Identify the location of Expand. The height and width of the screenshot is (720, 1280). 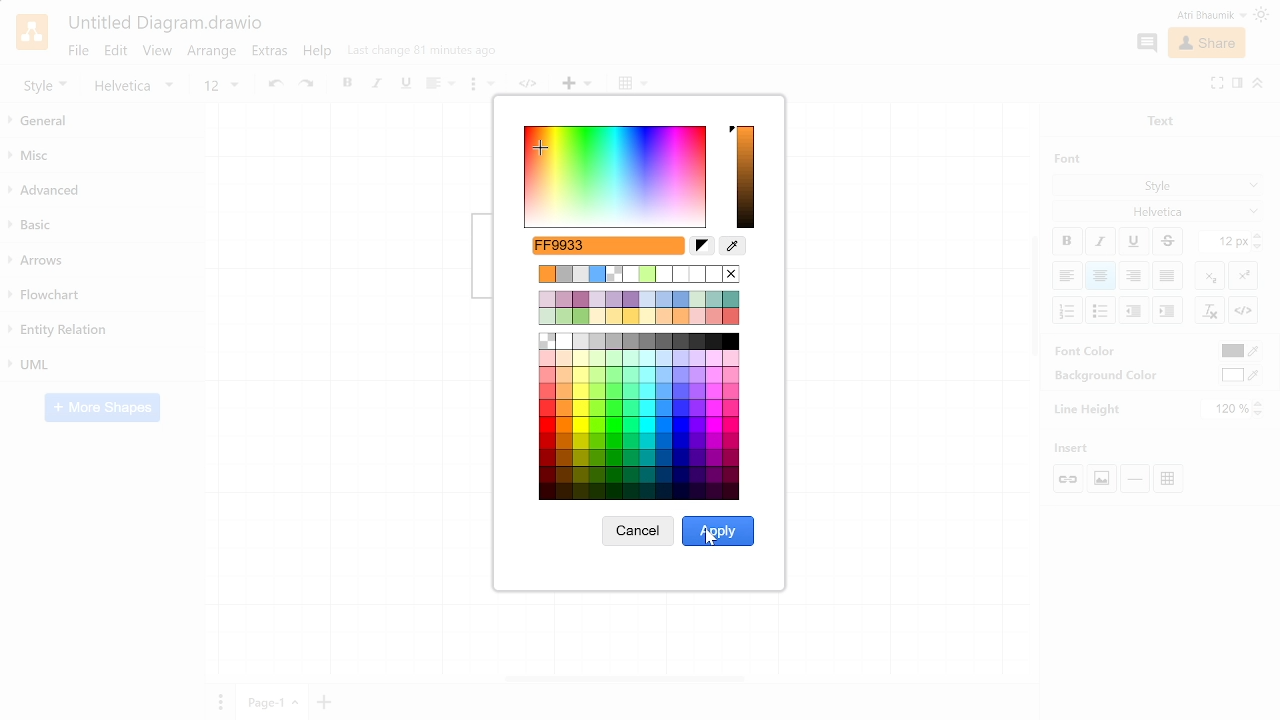
(1217, 82).